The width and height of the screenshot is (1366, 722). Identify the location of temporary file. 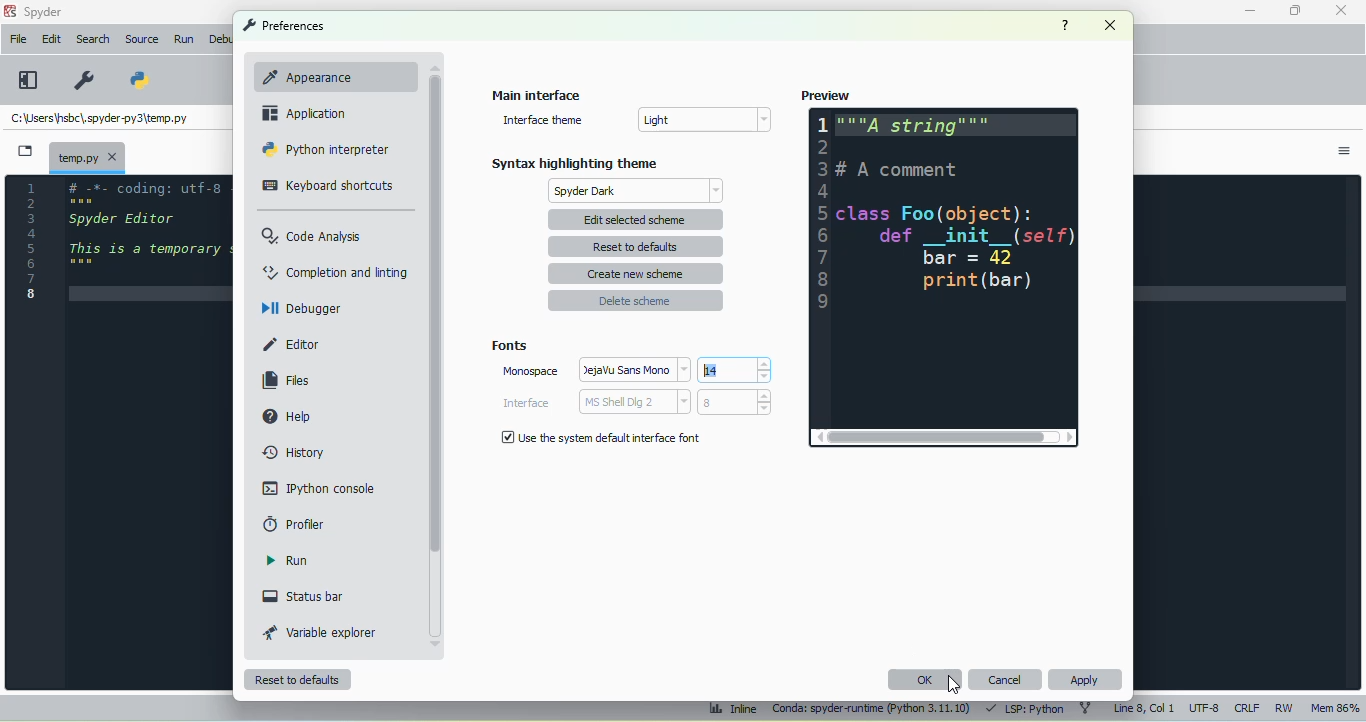
(99, 120).